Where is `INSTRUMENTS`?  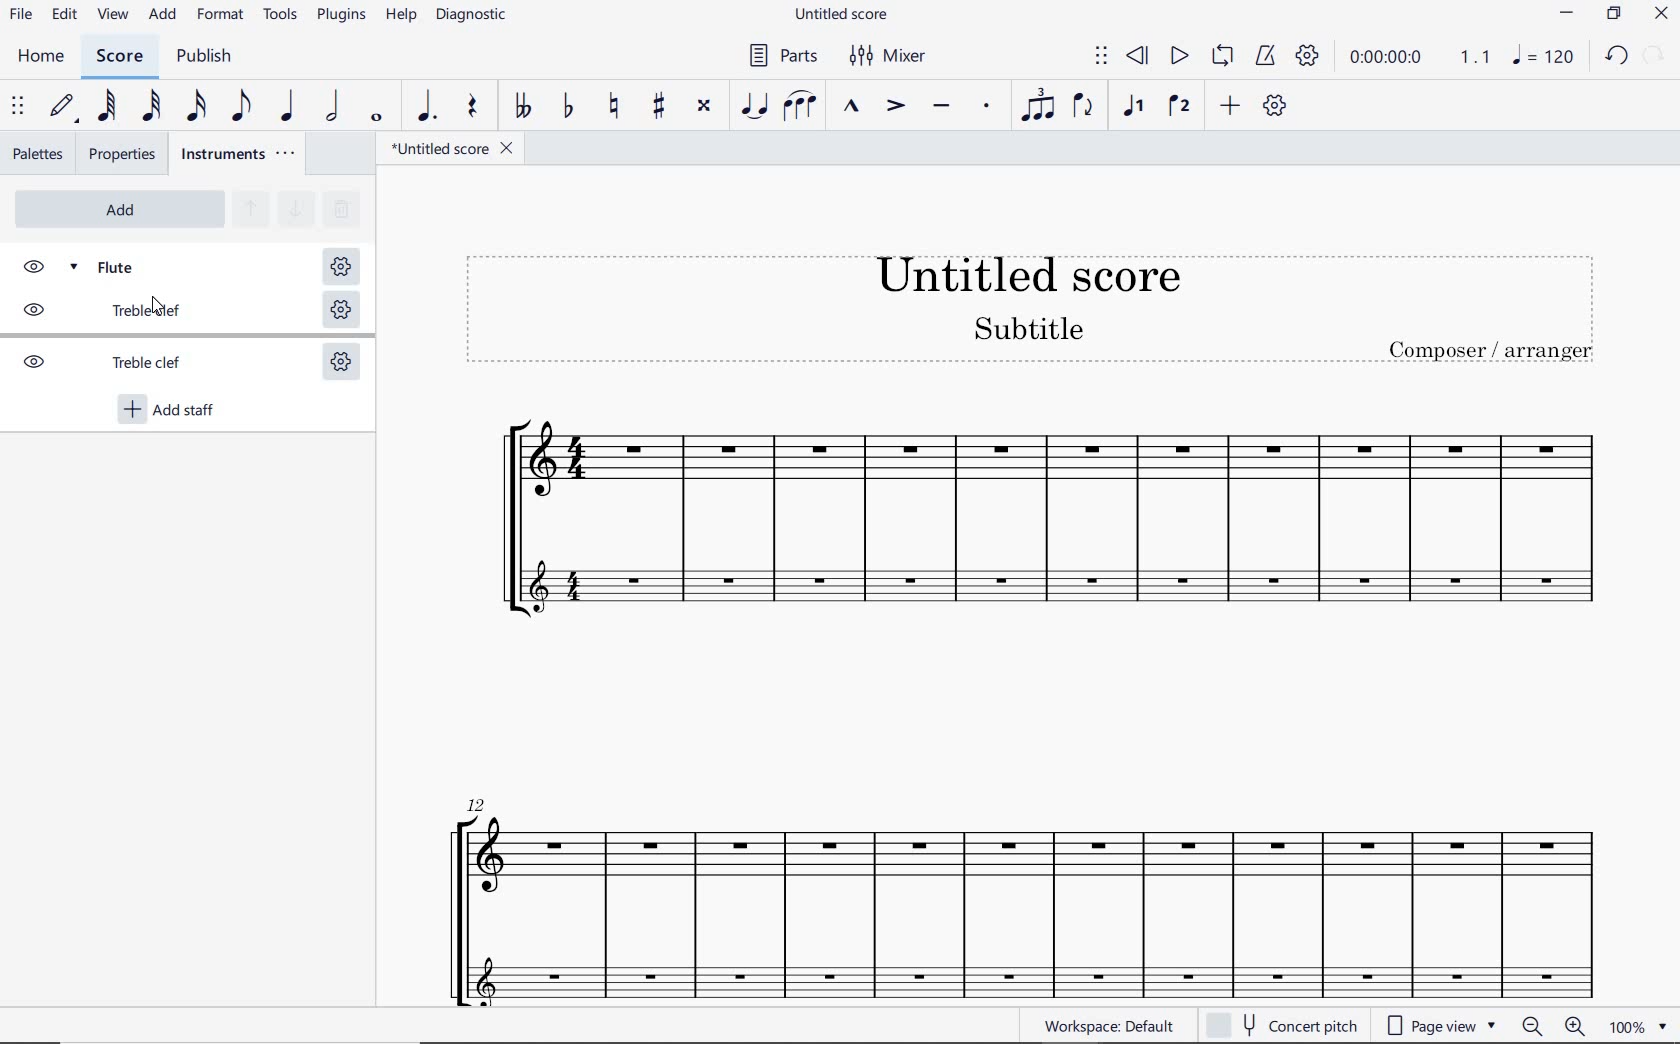 INSTRUMENTS is located at coordinates (241, 155).